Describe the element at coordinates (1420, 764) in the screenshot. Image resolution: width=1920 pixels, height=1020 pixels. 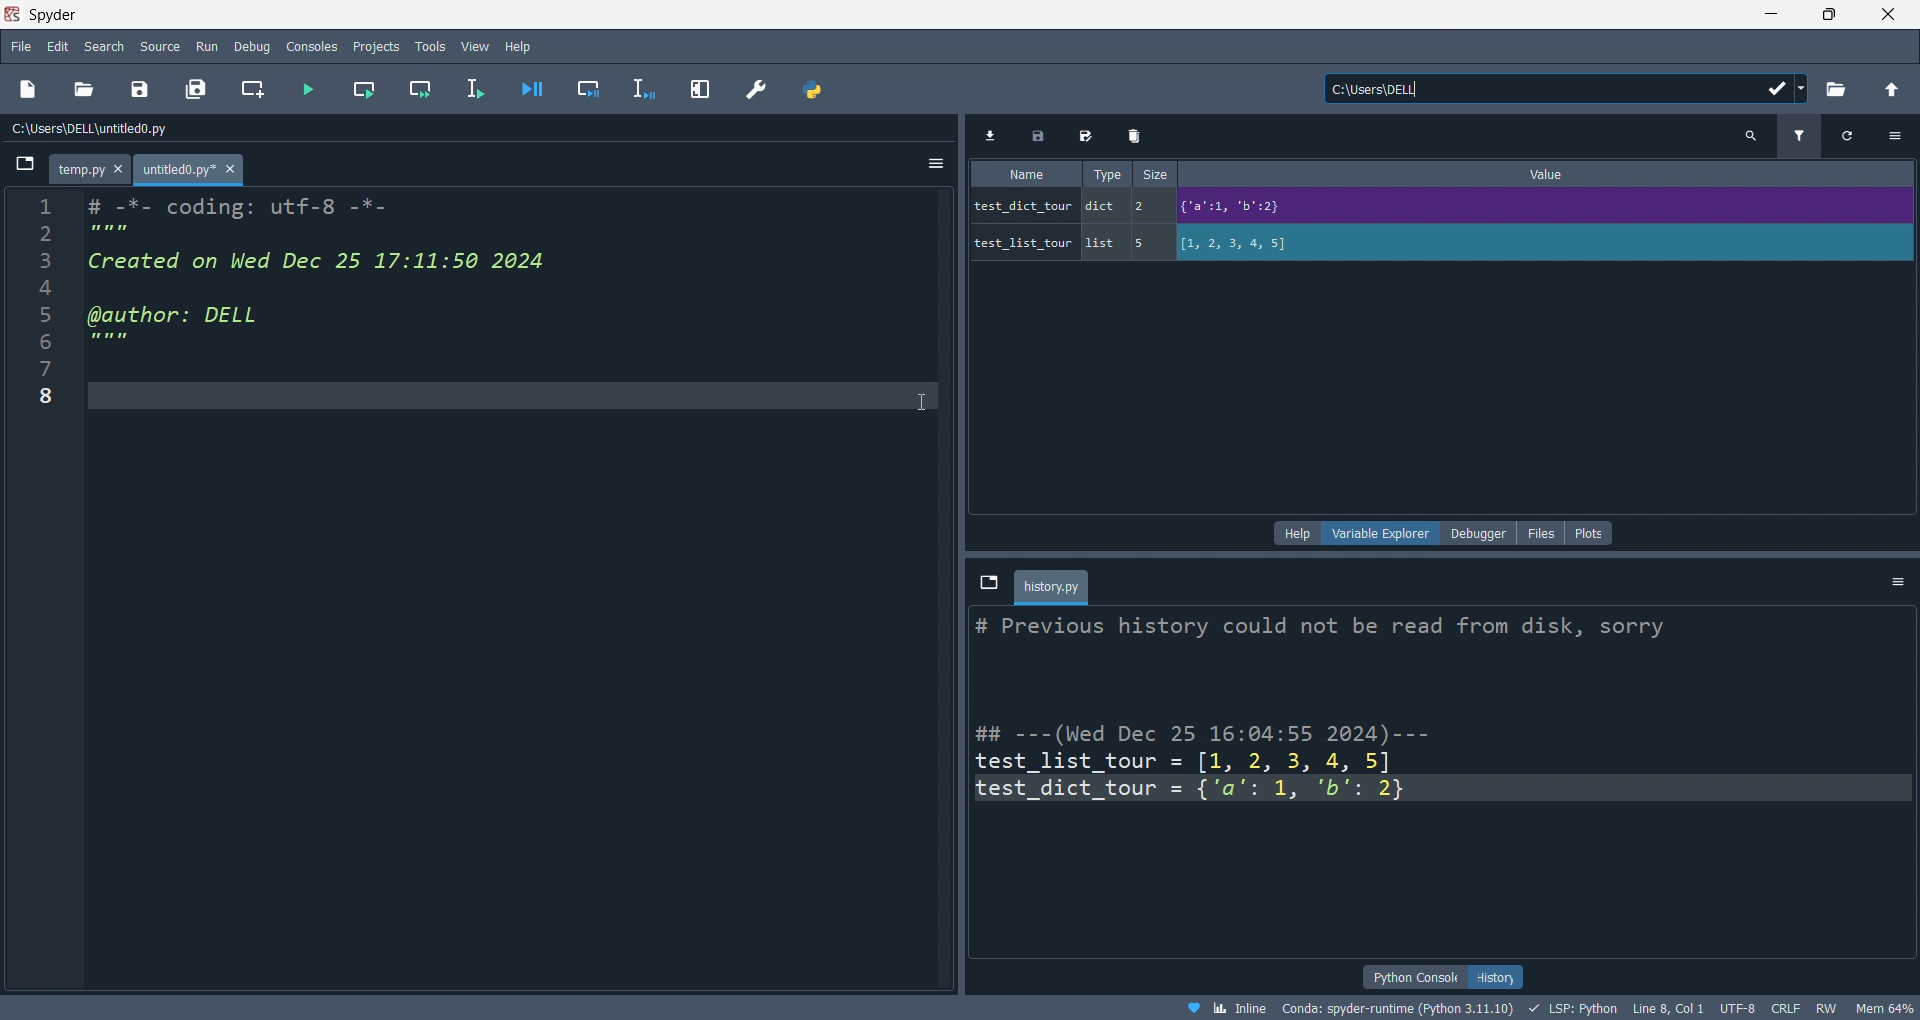
I see `history pane information` at that location.